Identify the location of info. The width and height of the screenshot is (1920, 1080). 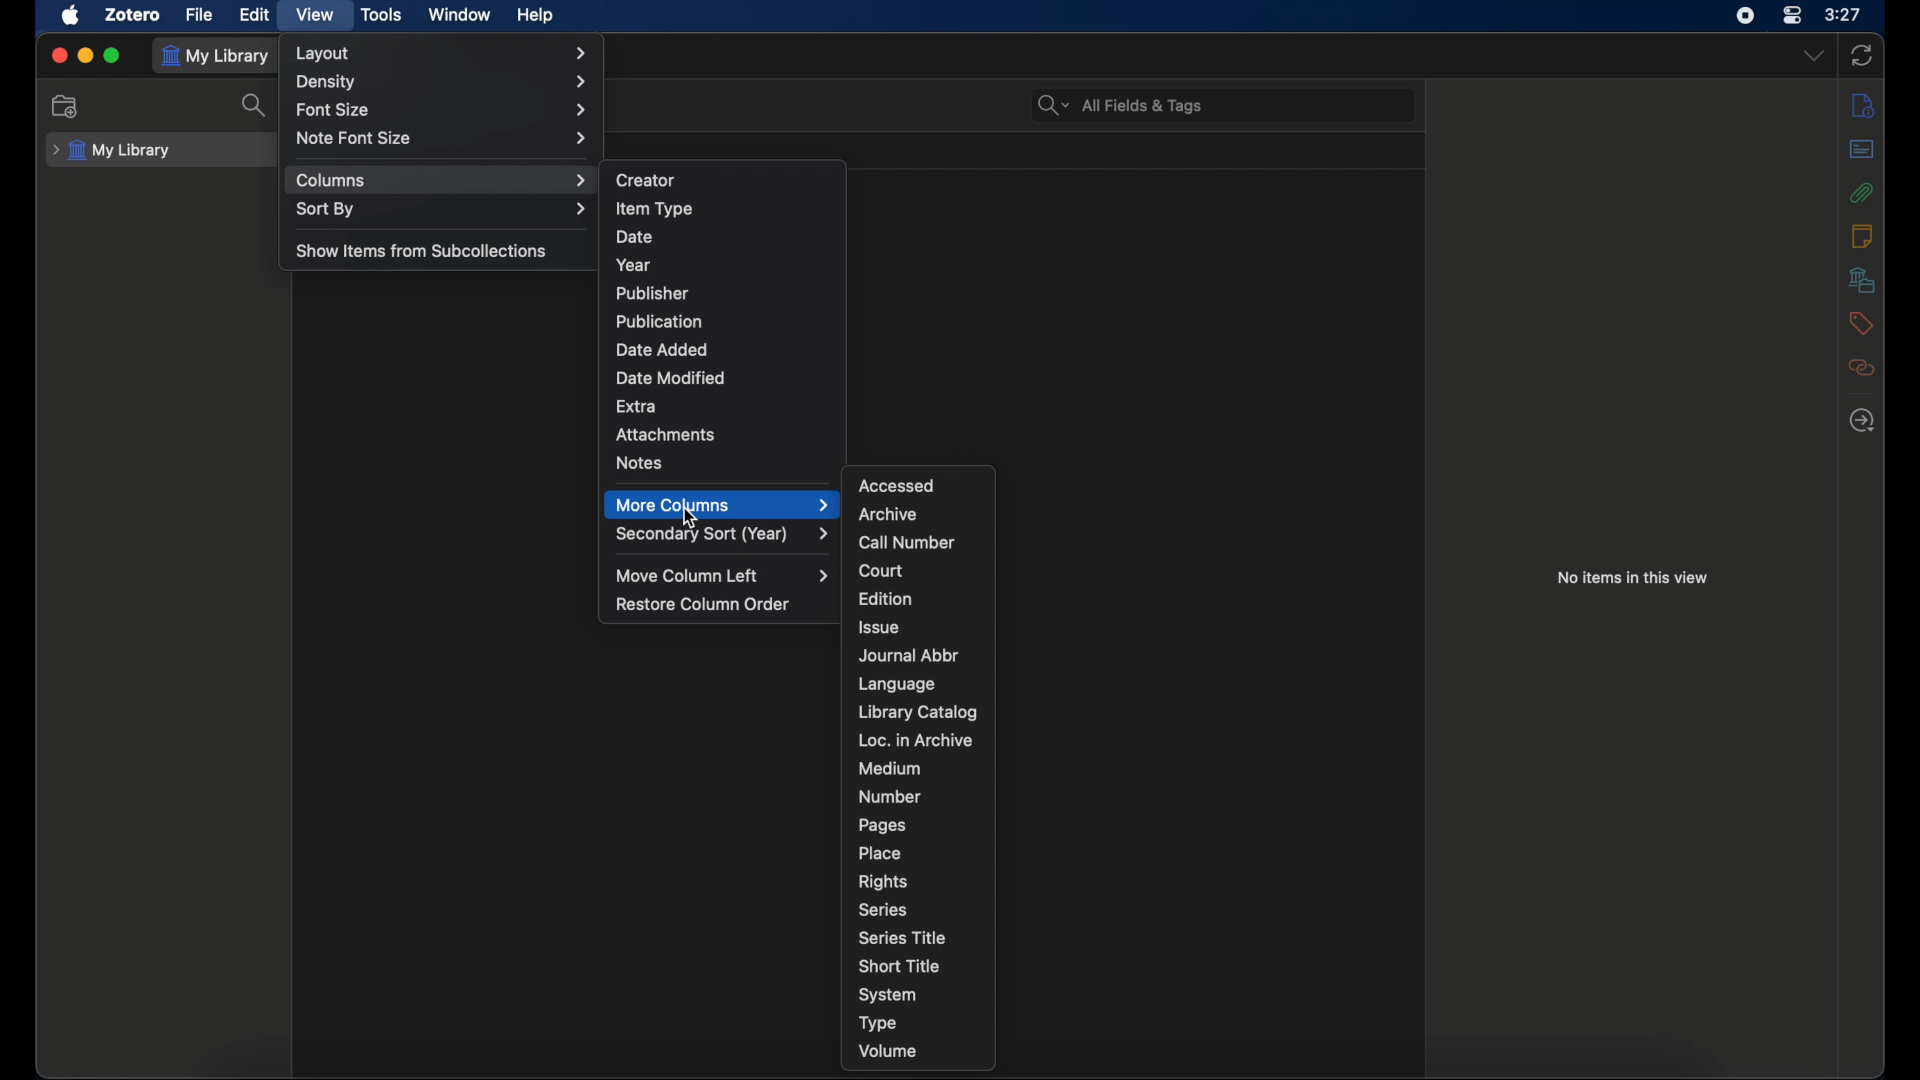
(1862, 235).